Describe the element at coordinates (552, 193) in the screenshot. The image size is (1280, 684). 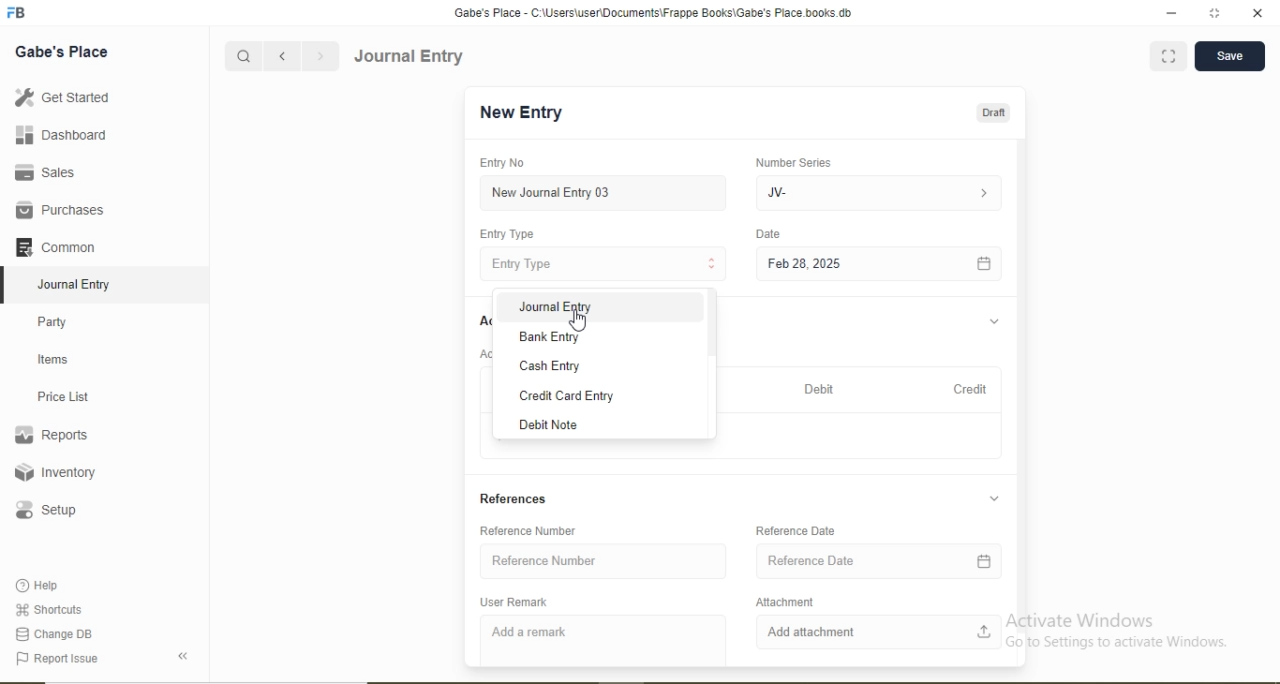
I see `New Journal Entry 03` at that location.